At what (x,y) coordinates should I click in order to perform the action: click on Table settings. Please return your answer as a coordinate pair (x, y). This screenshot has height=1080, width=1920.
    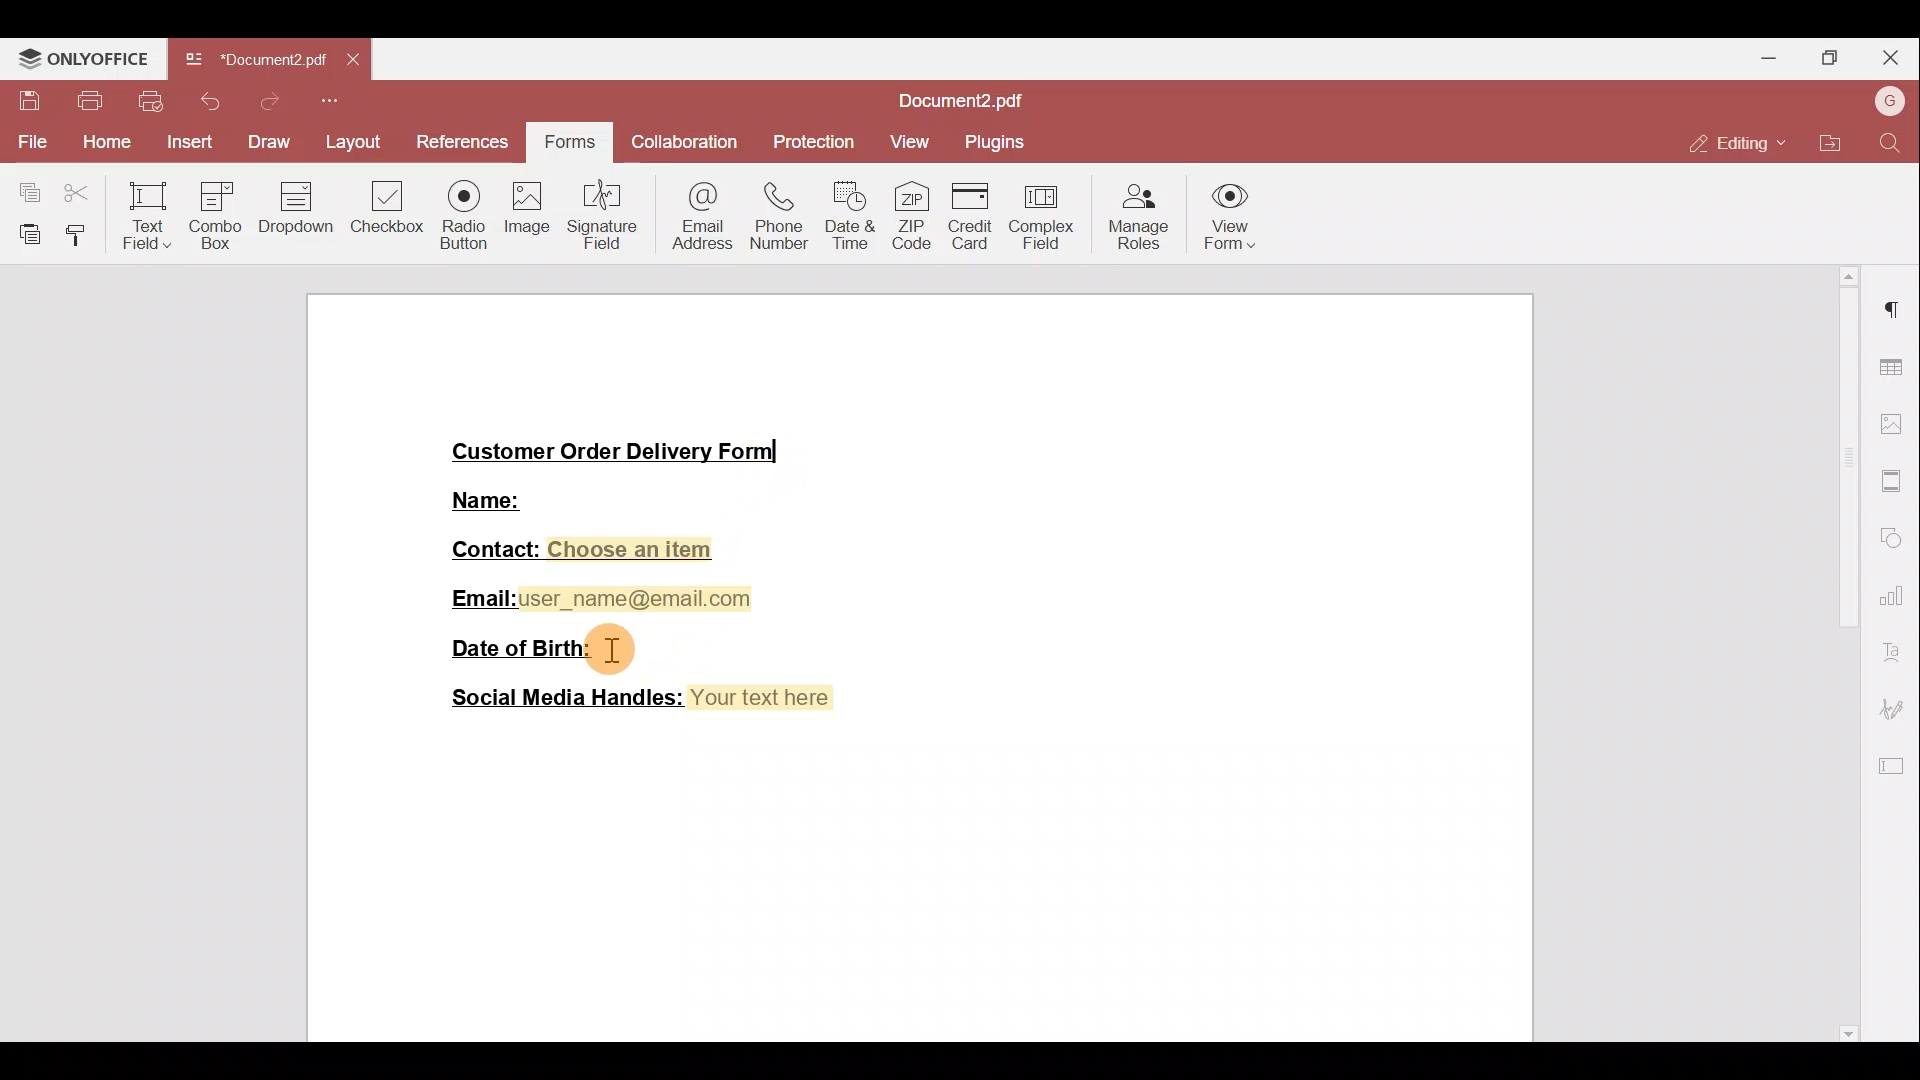
    Looking at the image, I should click on (1896, 368).